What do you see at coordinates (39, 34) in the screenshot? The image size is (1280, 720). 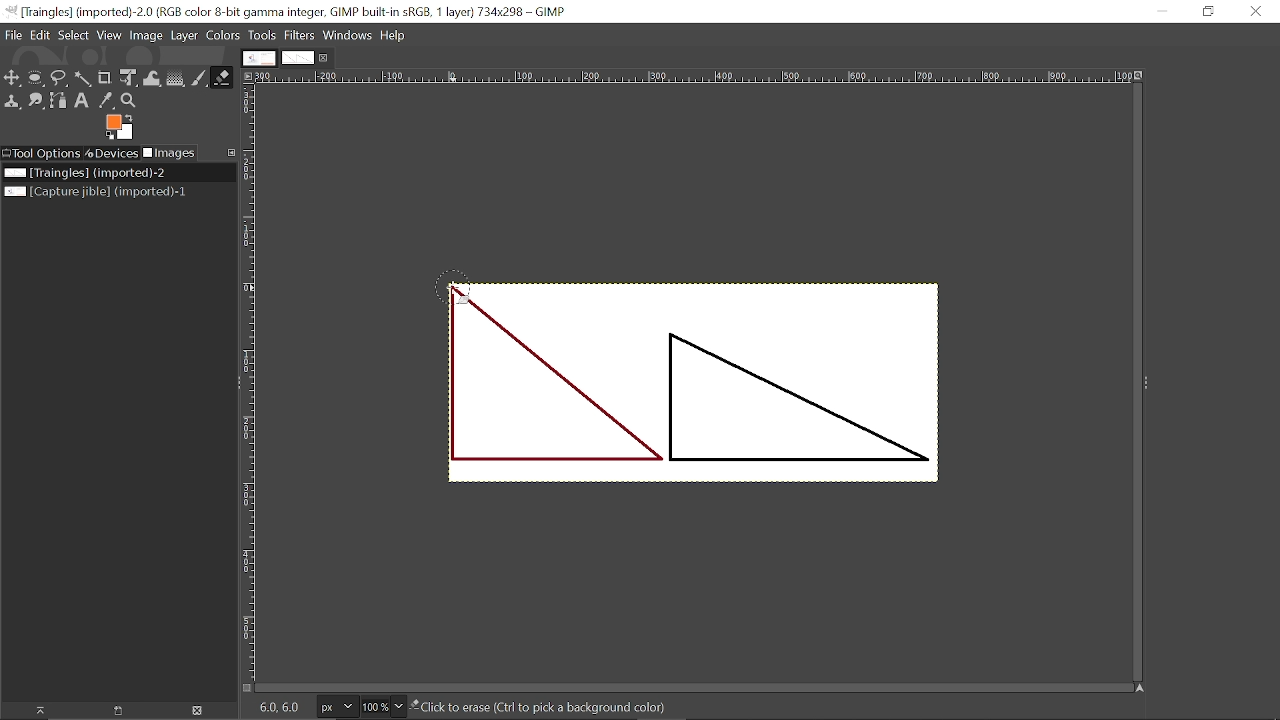 I see `Edit` at bounding box center [39, 34].